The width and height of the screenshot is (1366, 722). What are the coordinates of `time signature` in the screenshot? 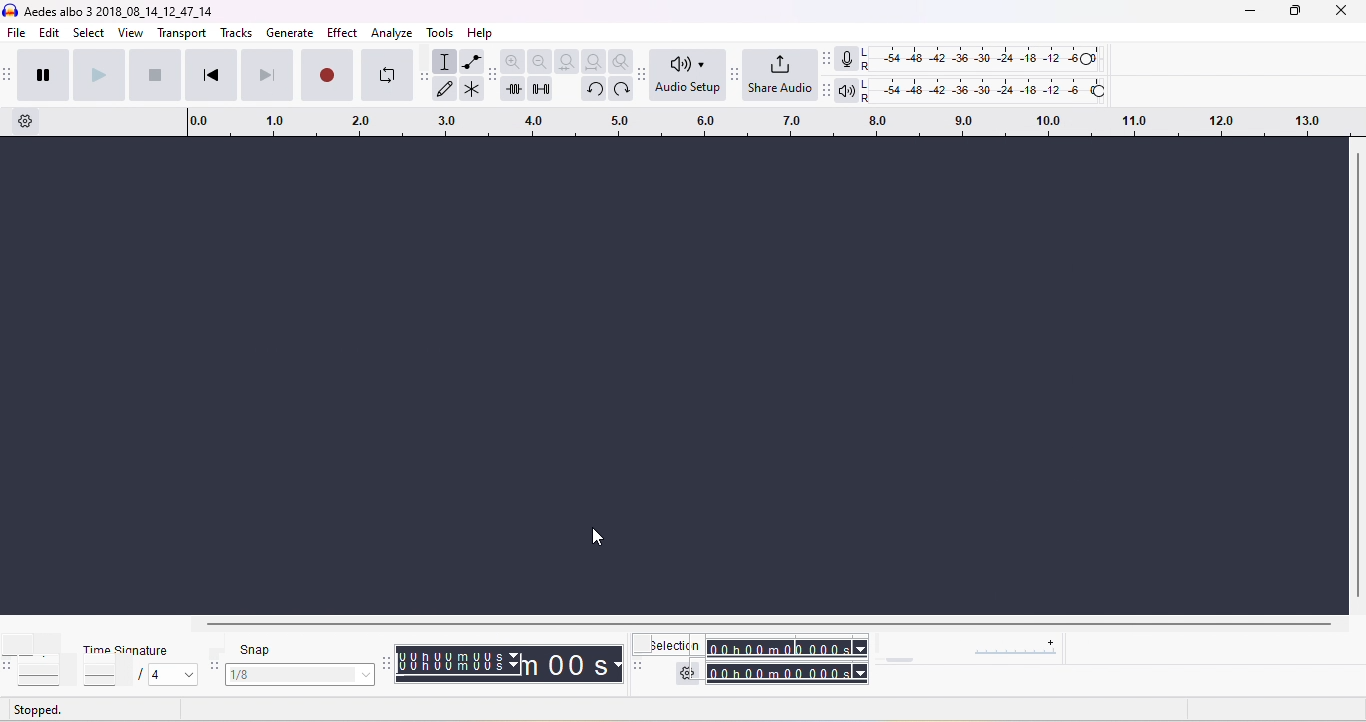 It's located at (127, 650).